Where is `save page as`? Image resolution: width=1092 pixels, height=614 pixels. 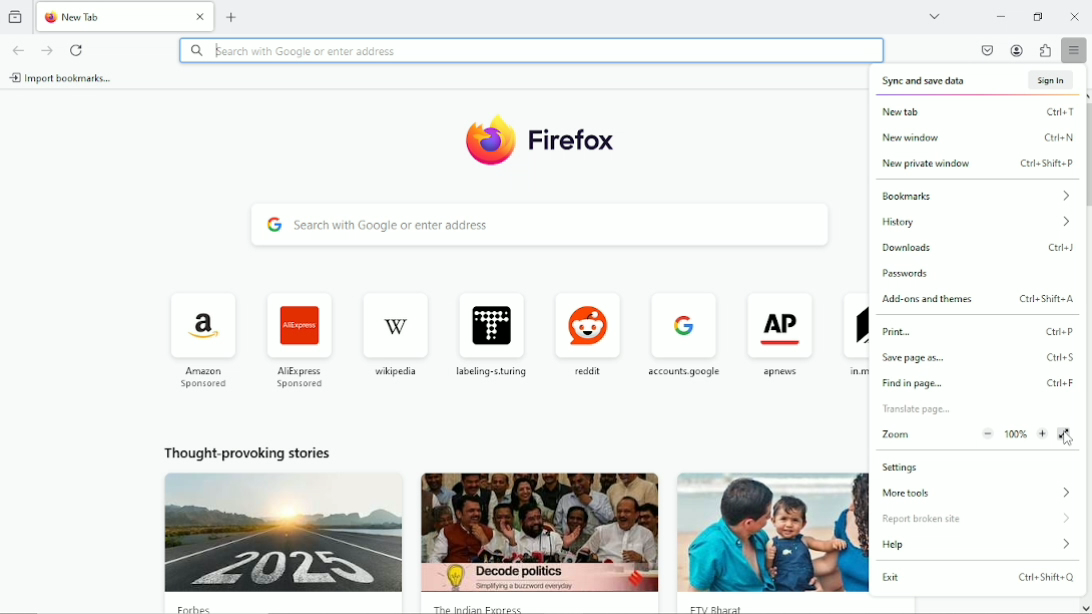
save page as is located at coordinates (977, 359).